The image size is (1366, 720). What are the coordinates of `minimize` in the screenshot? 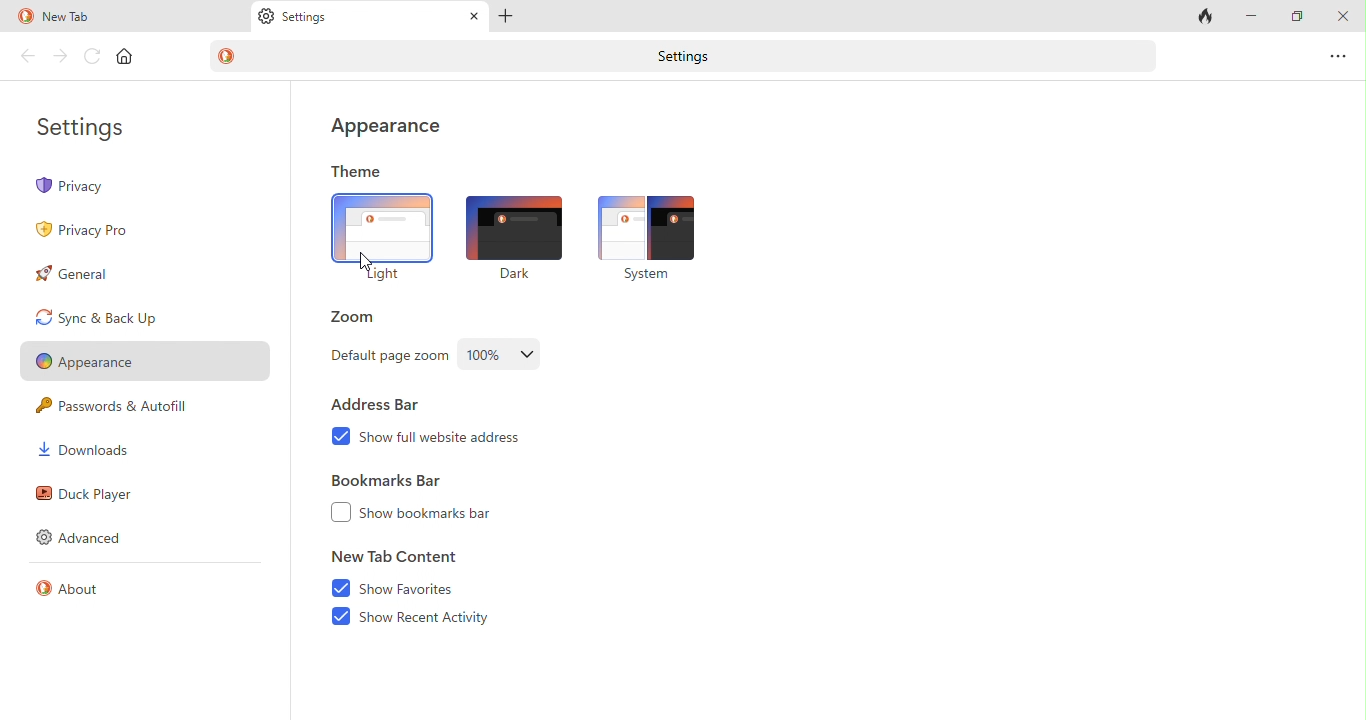 It's located at (1252, 14).